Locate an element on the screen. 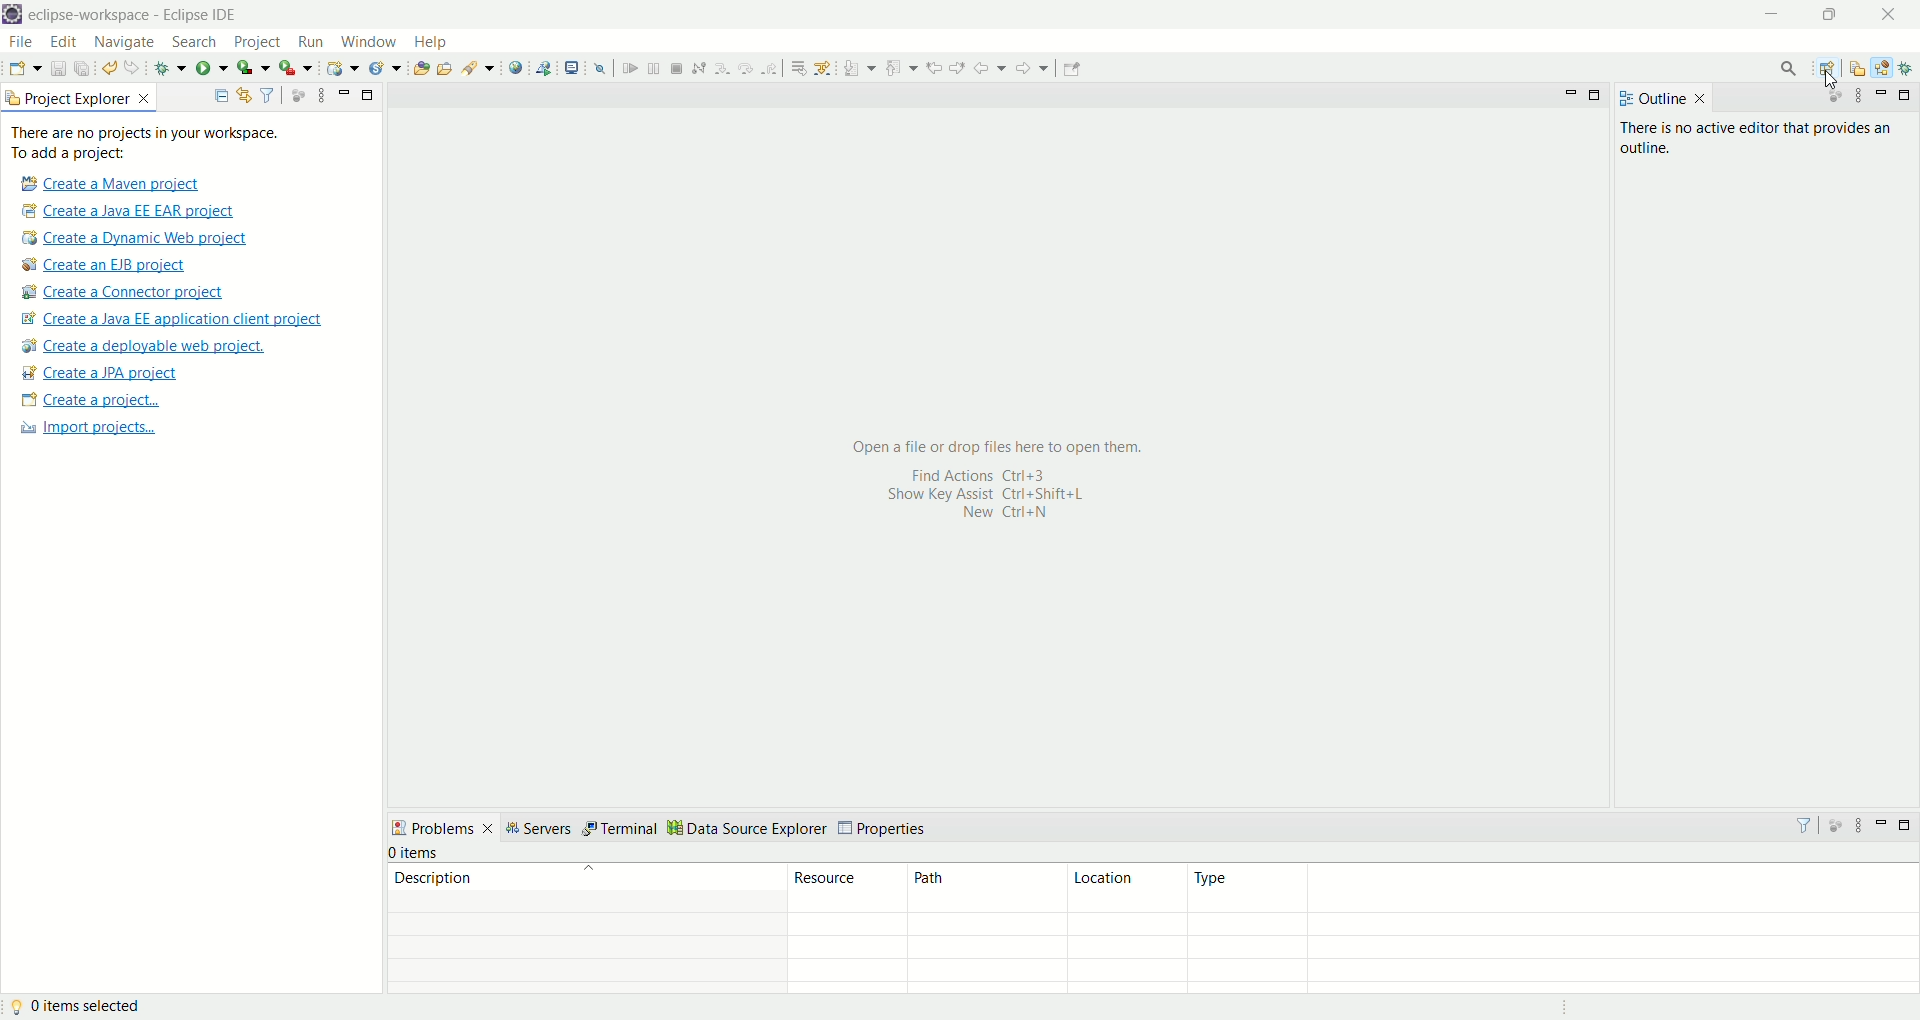 This screenshot has width=1920, height=1020. java EE is located at coordinates (1885, 66).